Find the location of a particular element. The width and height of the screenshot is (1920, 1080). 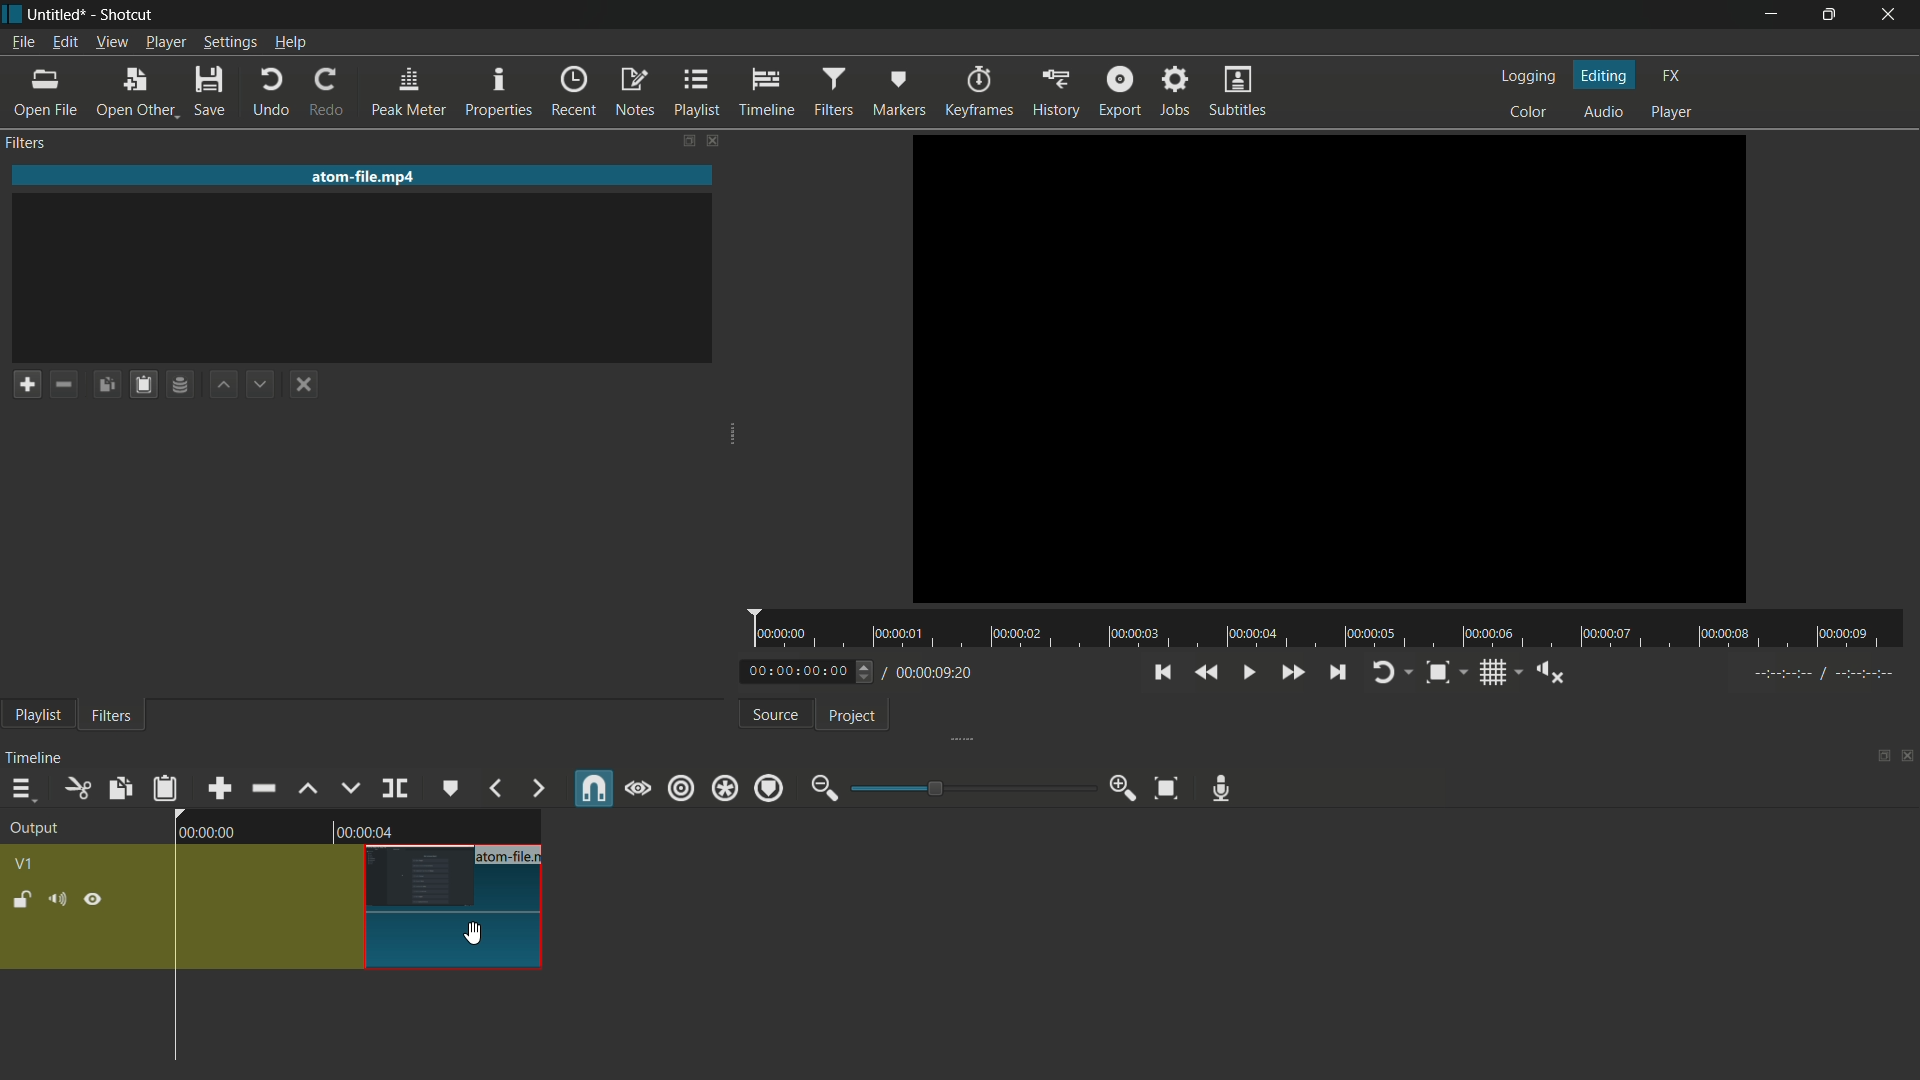

fx is located at coordinates (1671, 76).